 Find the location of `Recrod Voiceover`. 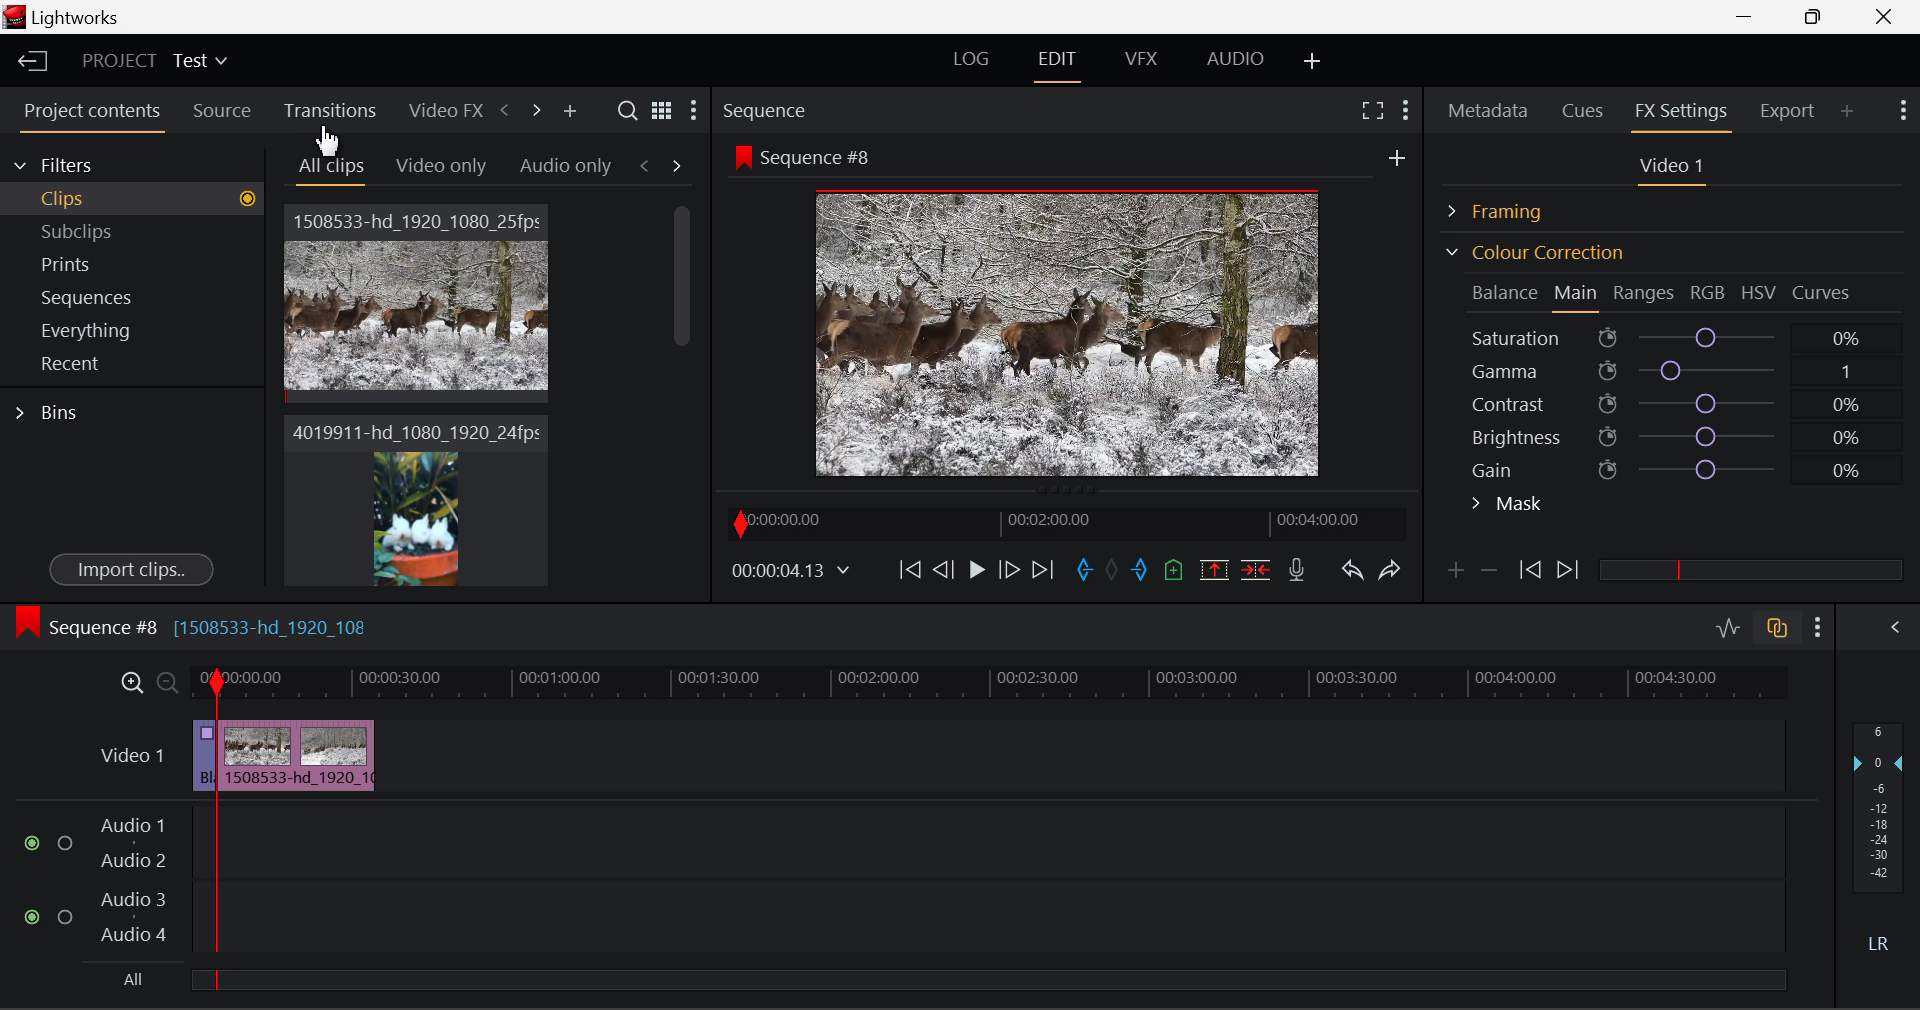

Recrod Voiceover is located at coordinates (1296, 569).